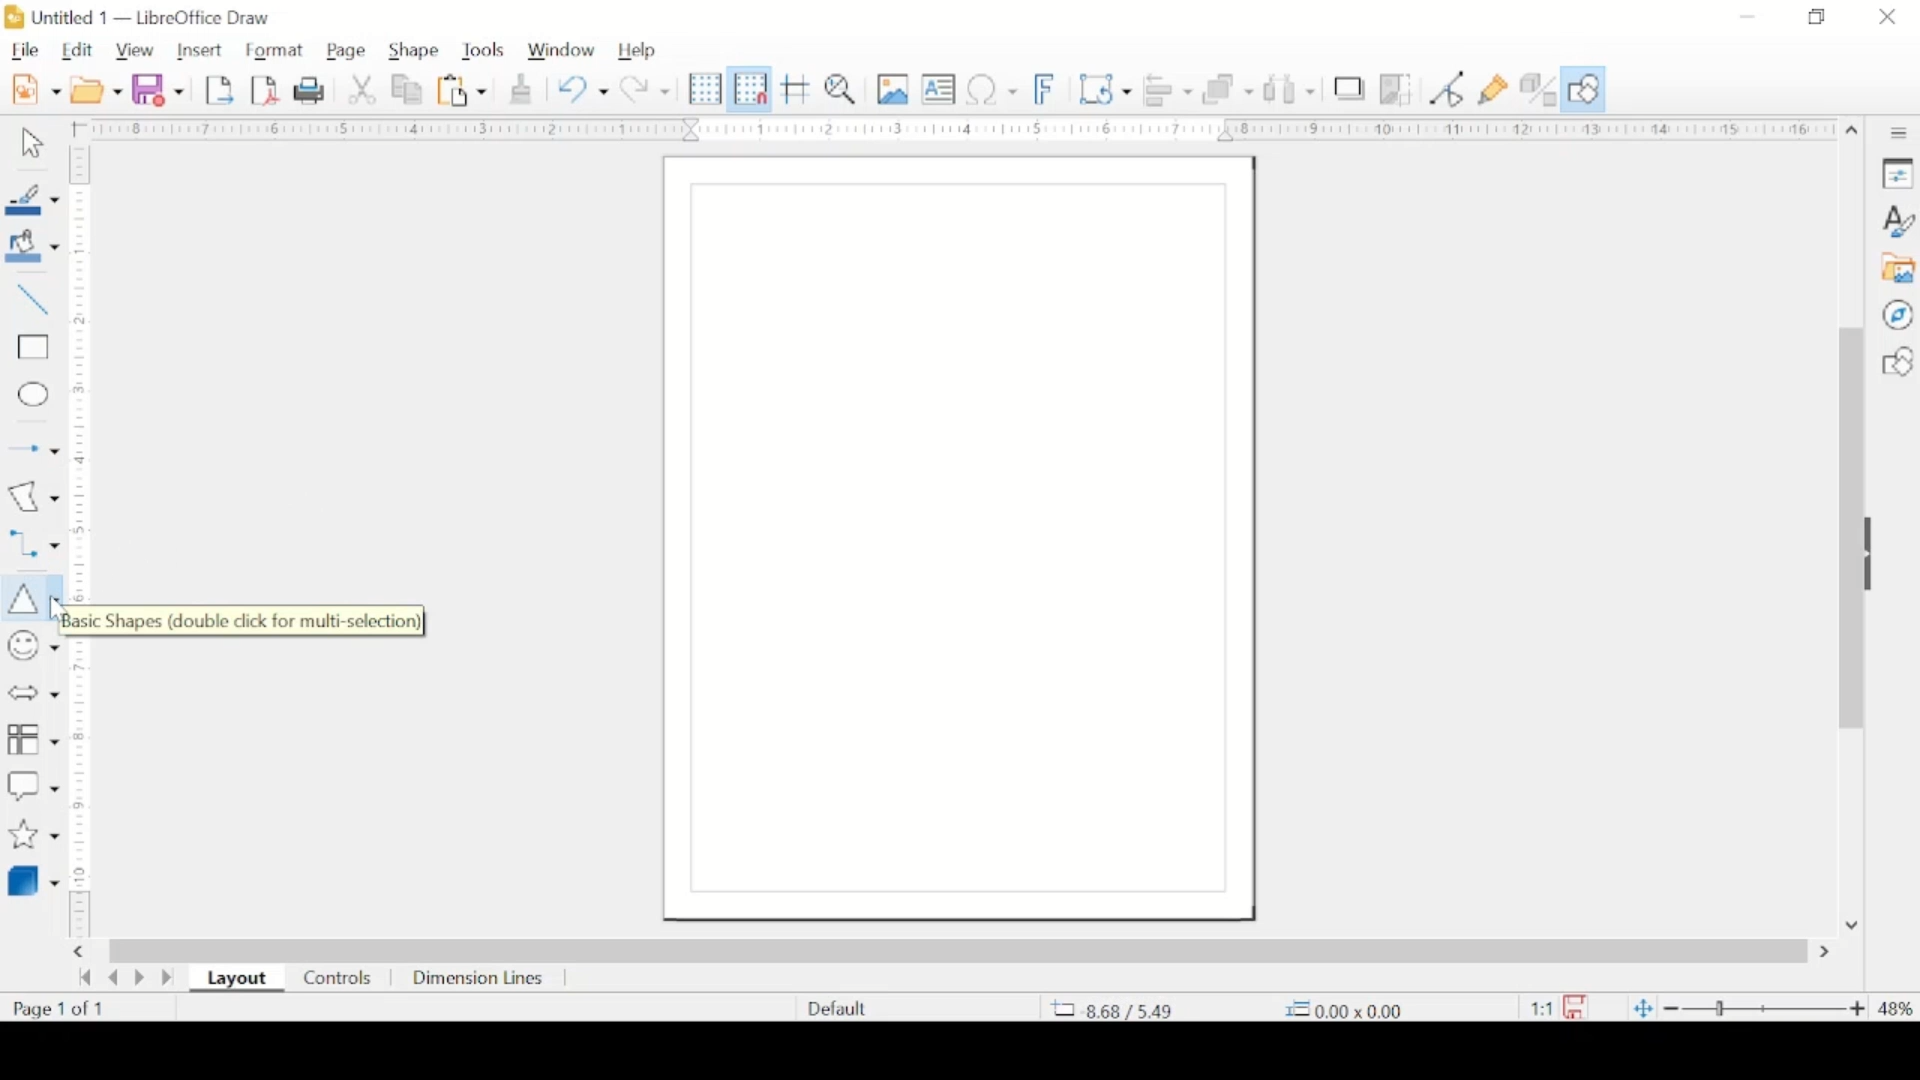 The height and width of the screenshot is (1080, 1920). What do you see at coordinates (705, 89) in the screenshot?
I see `display grid` at bounding box center [705, 89].